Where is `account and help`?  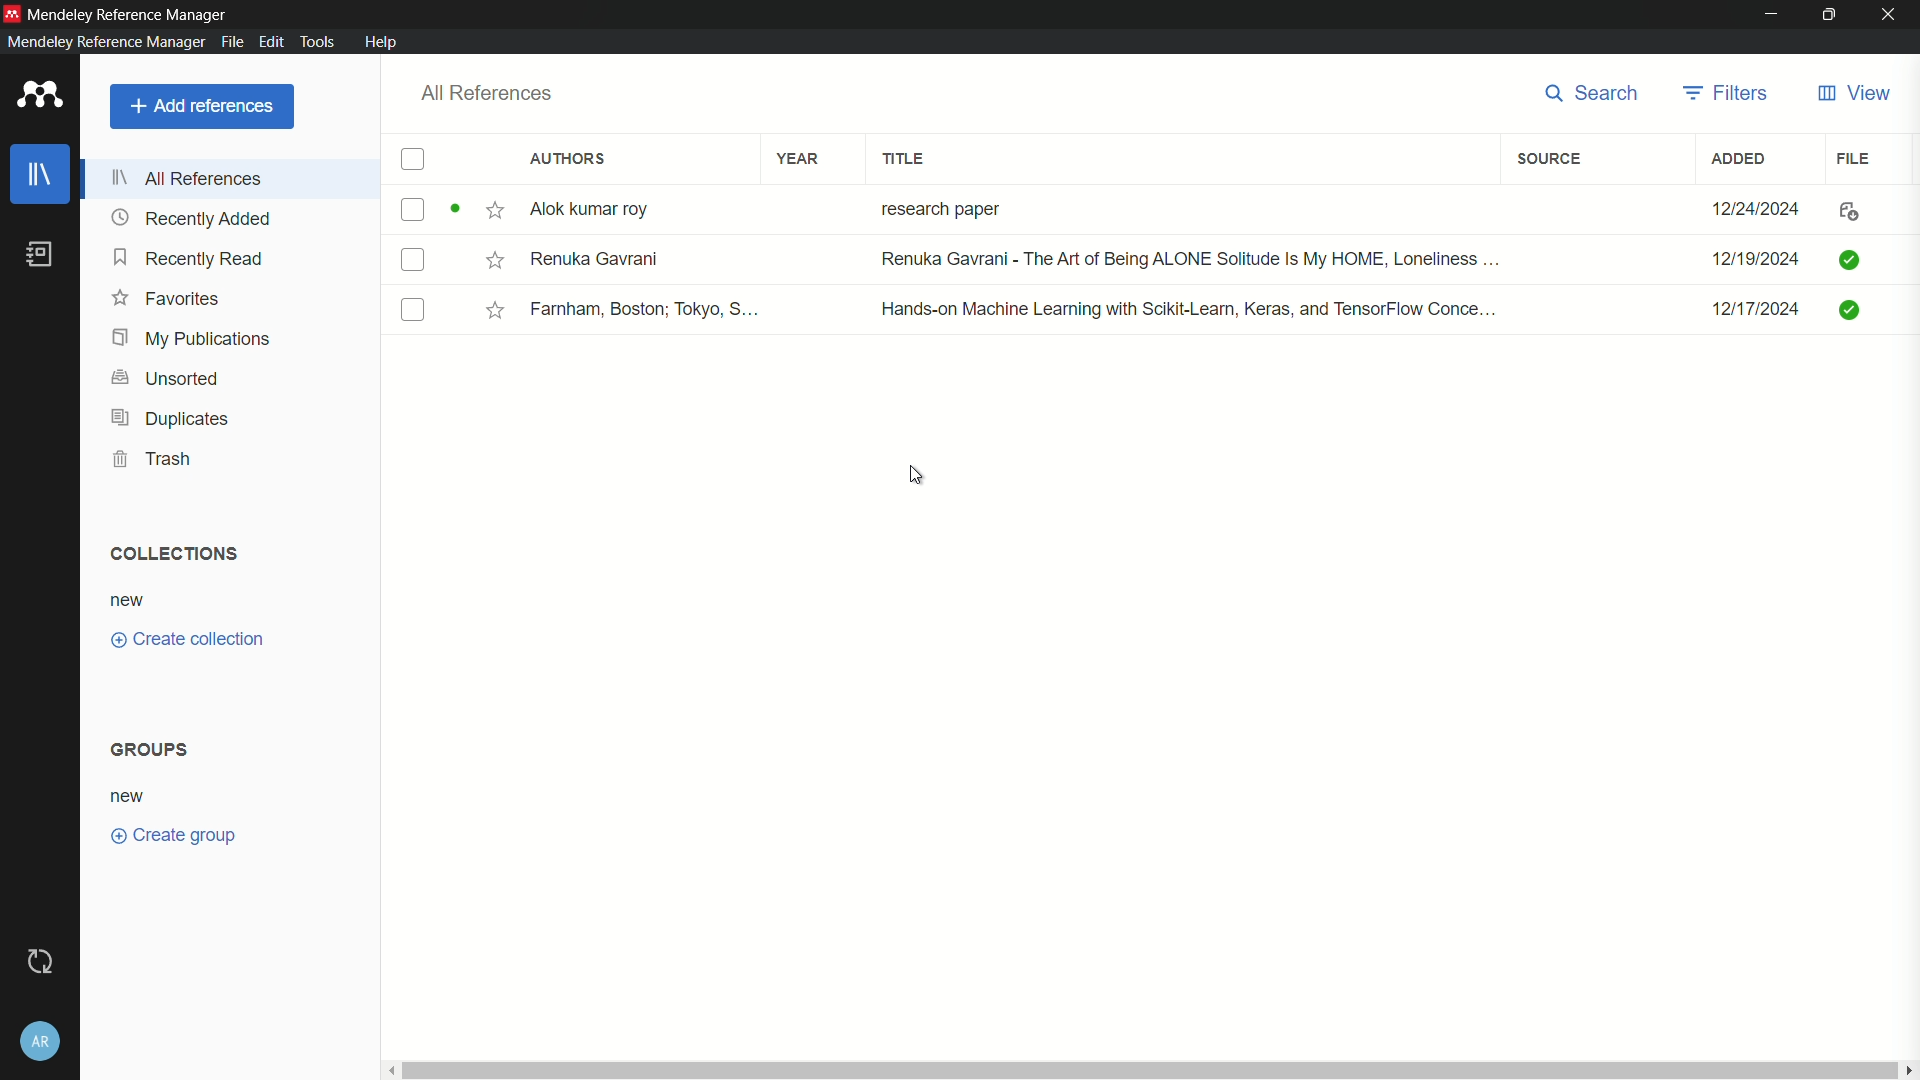
account and help is located at coordinates (40, 1044).